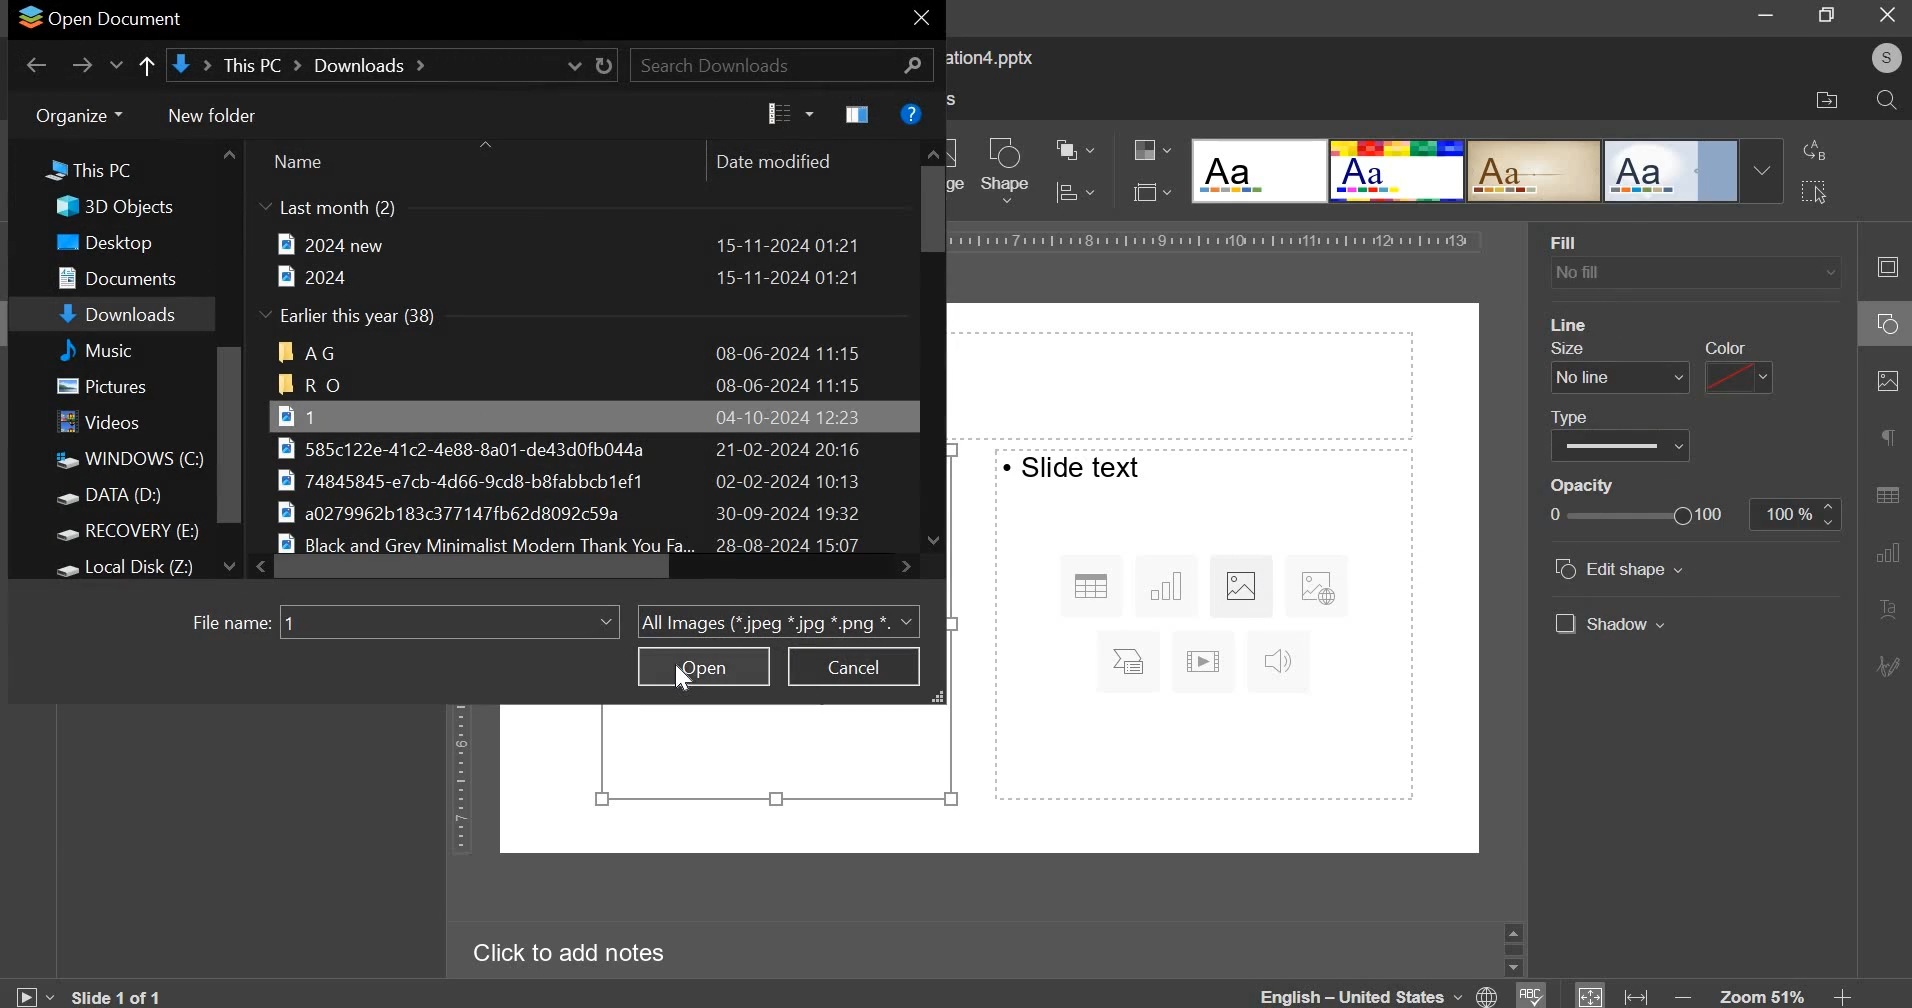  Describe the element at coordinates (1885, 551) in the screenshot. I see `graph setting` at that location.